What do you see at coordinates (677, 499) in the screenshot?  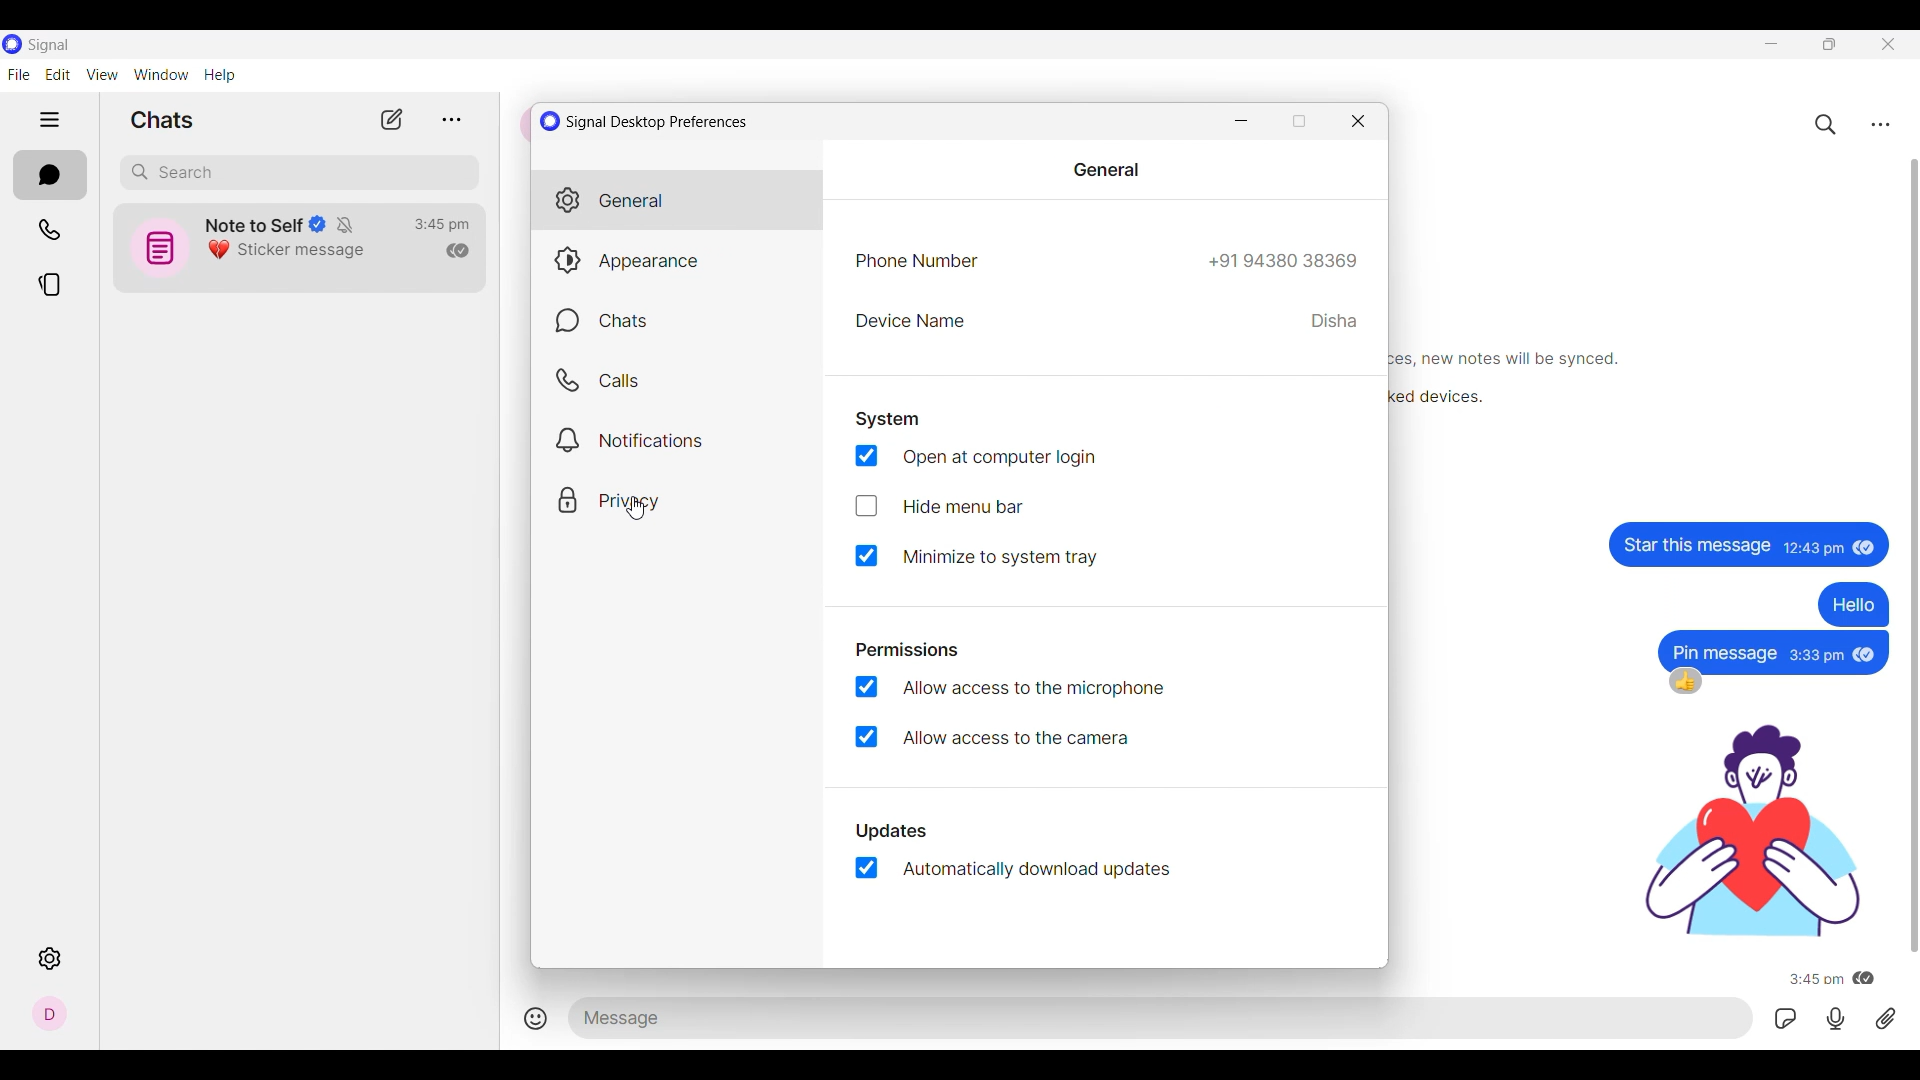 I see `Privacy settings` at bounding box center [677, 499].